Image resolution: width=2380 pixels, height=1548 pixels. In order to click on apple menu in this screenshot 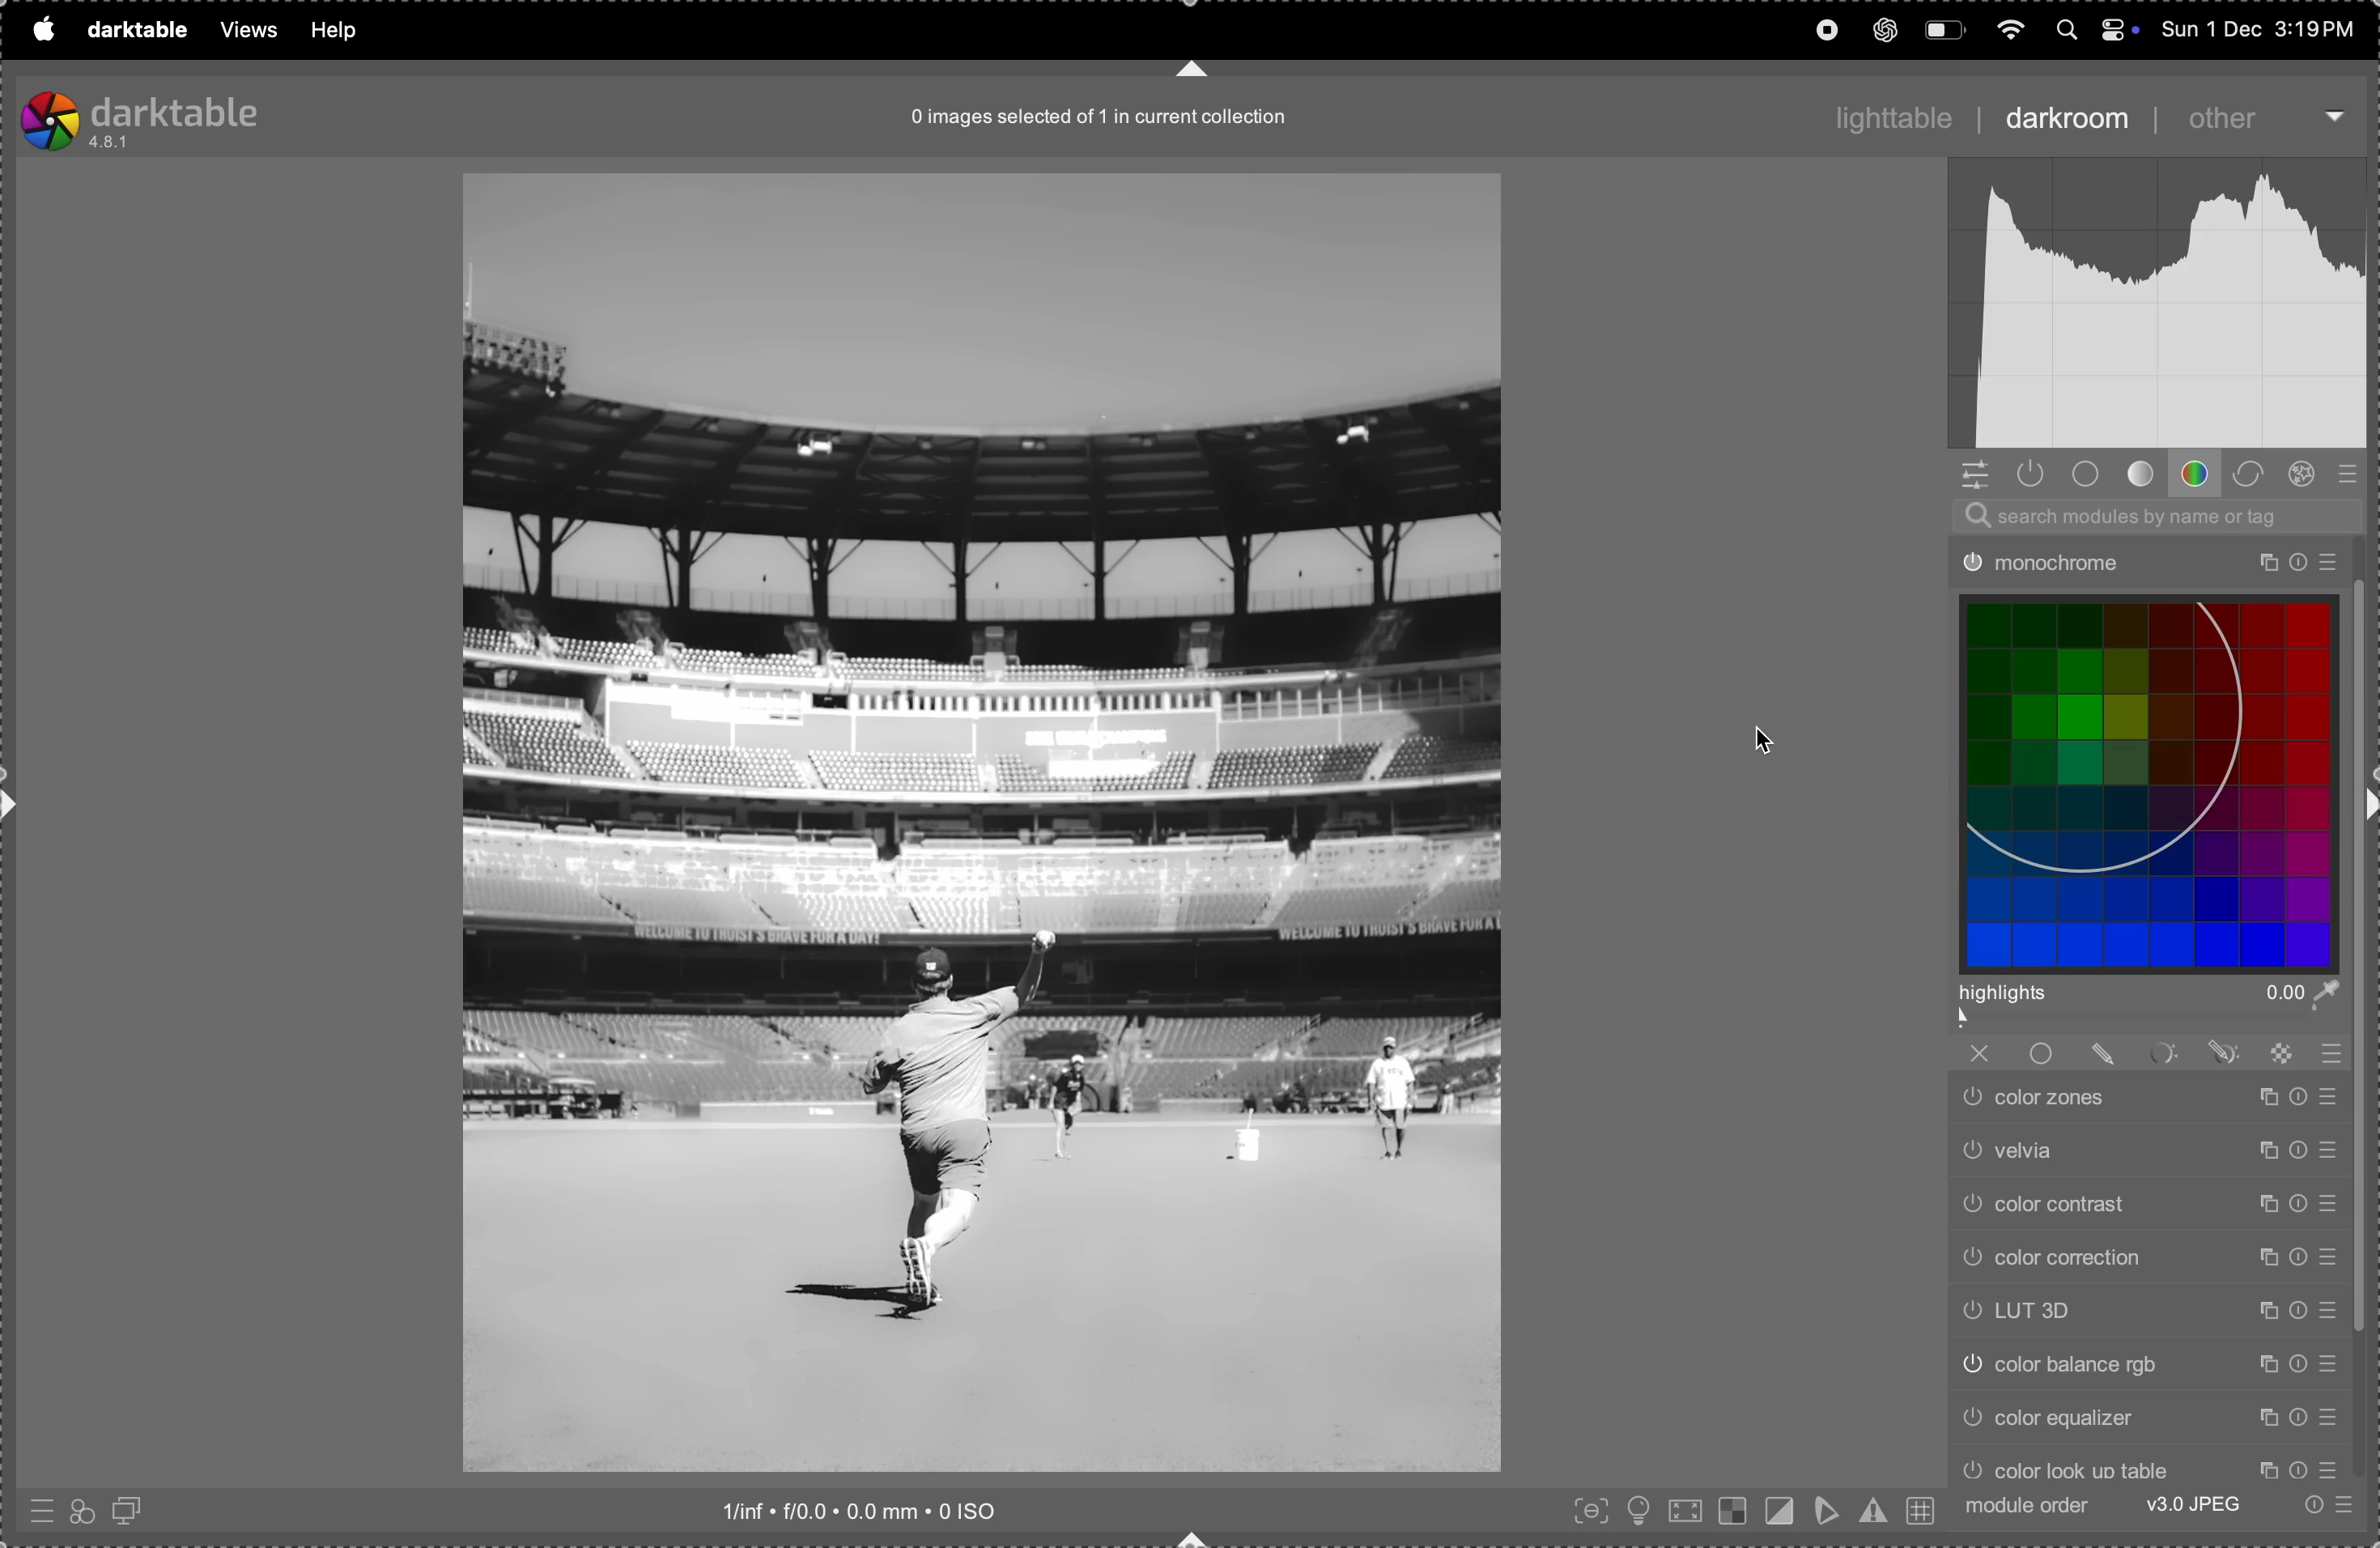, I will do `click(41, 30)`.